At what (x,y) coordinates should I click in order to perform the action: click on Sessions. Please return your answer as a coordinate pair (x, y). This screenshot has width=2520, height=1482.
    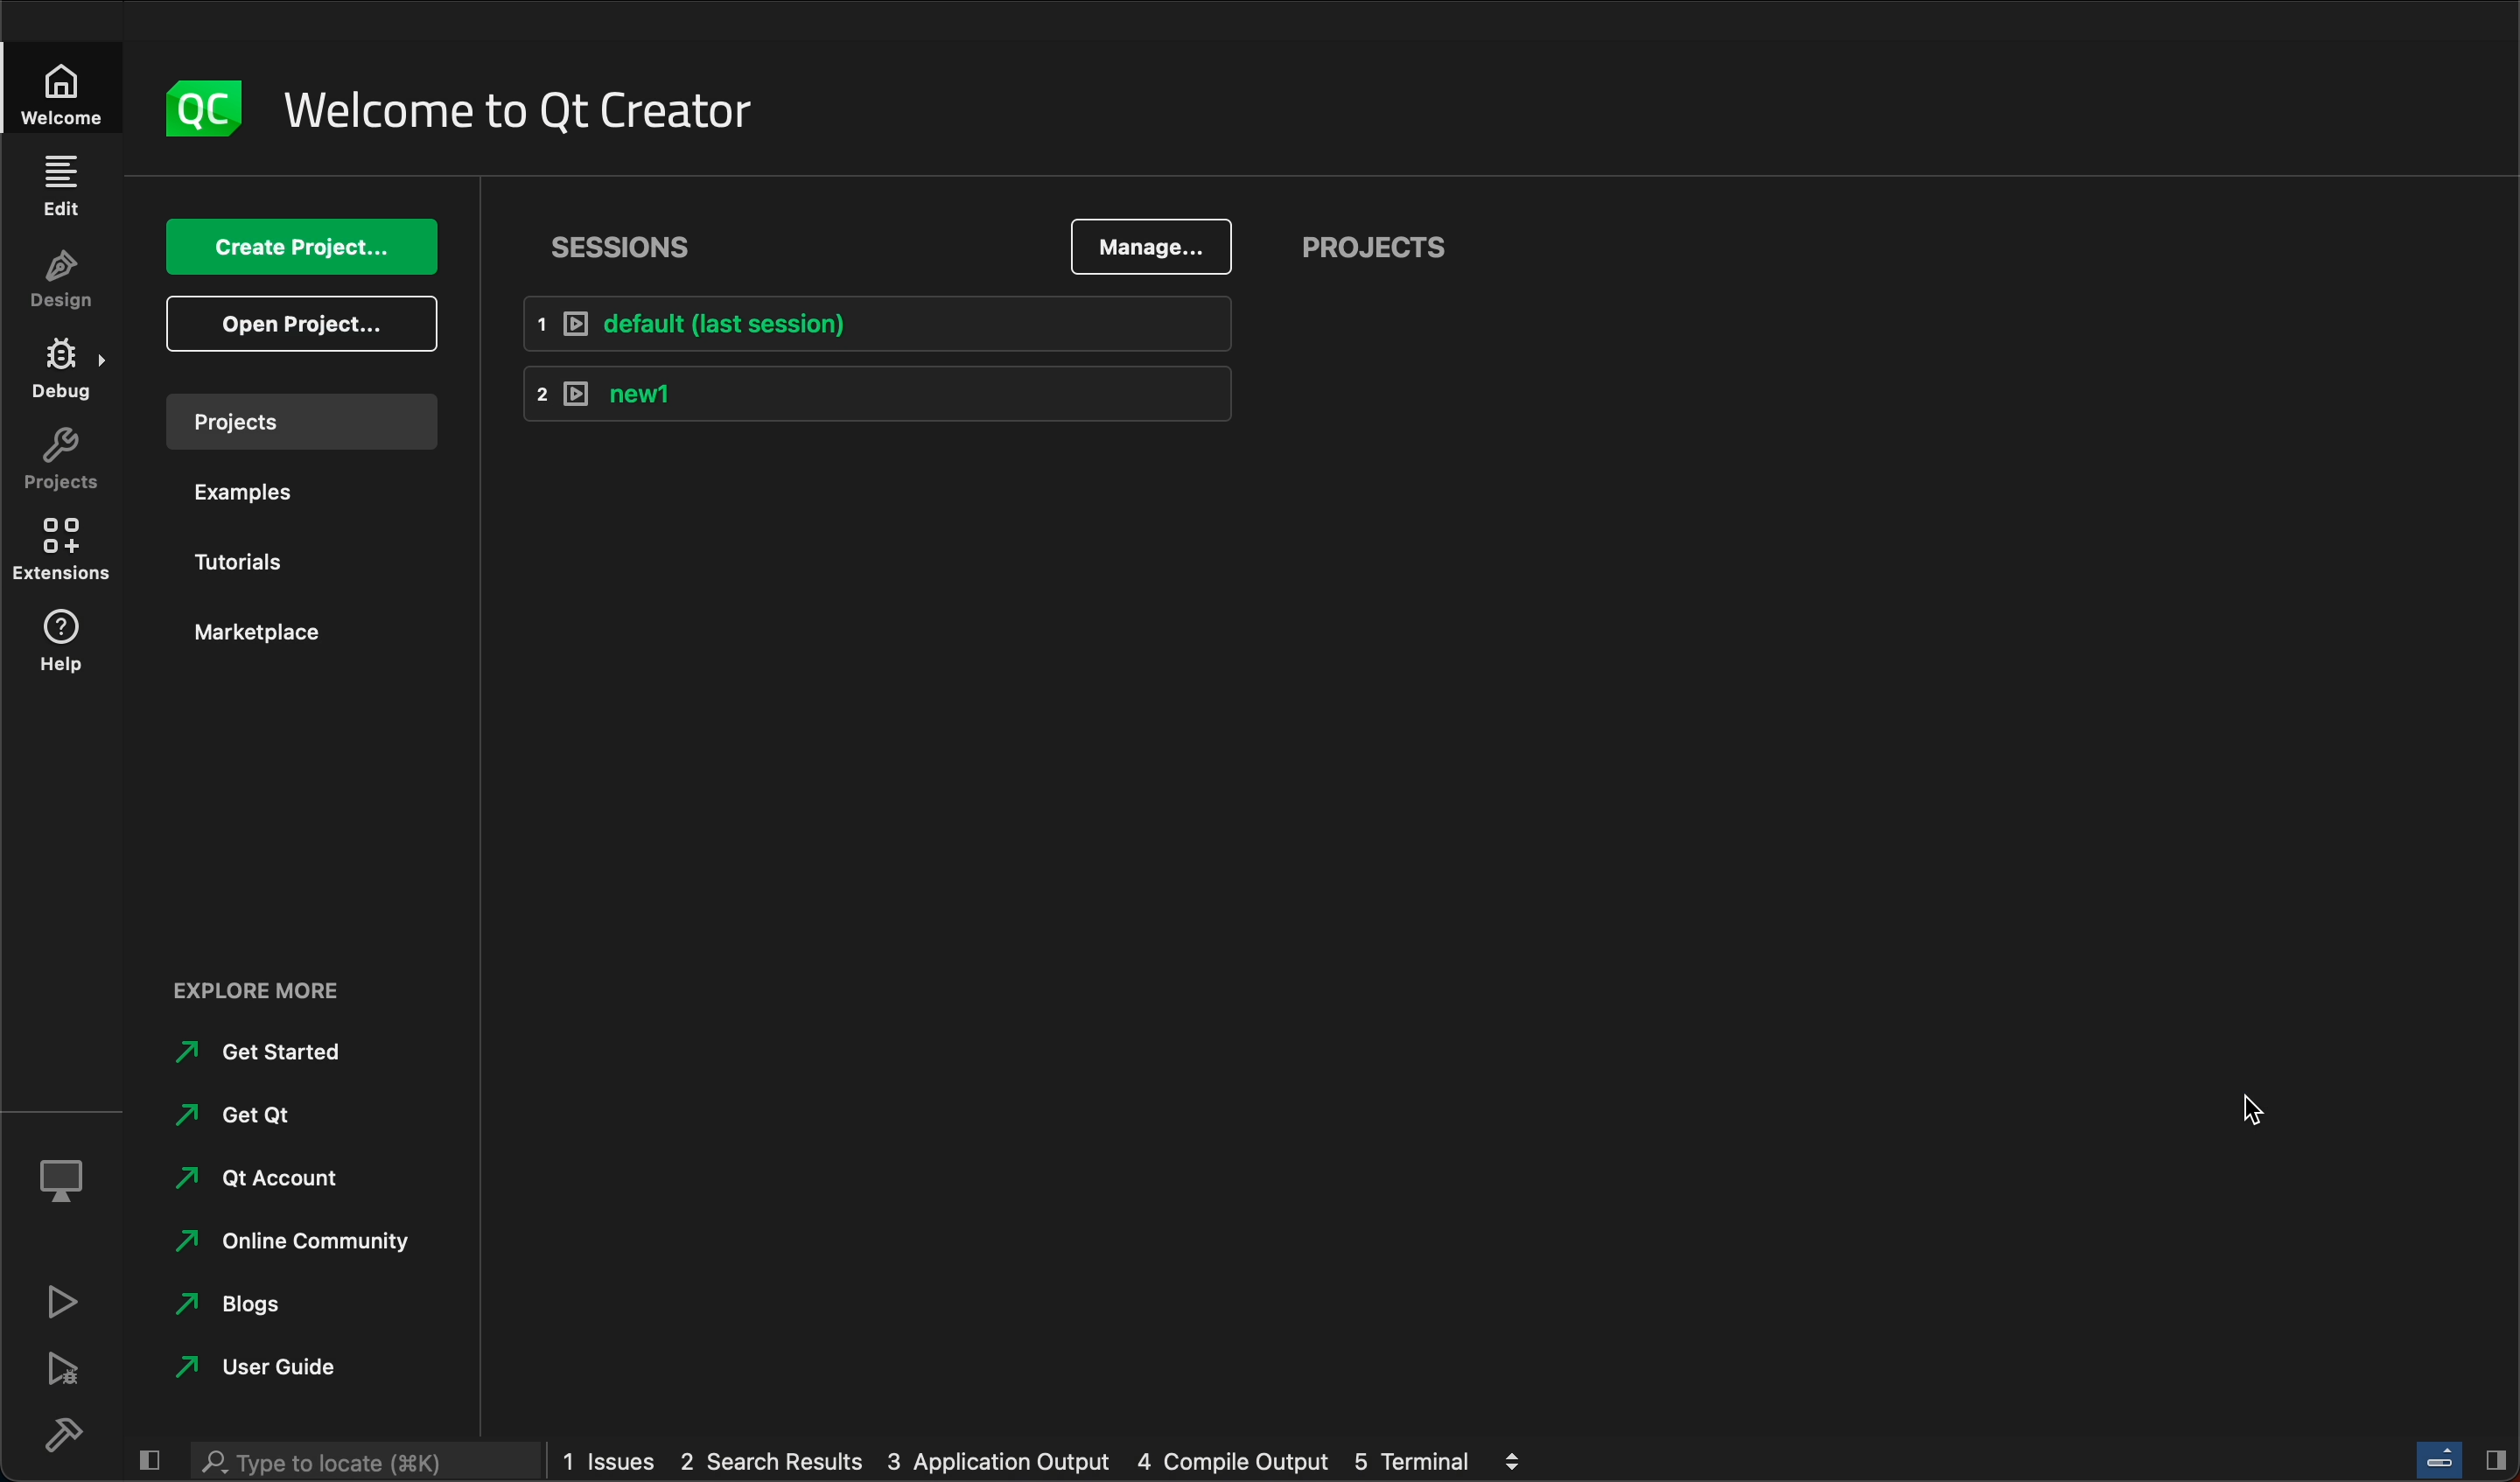
    Looking at the image, I should click on (645, 241).